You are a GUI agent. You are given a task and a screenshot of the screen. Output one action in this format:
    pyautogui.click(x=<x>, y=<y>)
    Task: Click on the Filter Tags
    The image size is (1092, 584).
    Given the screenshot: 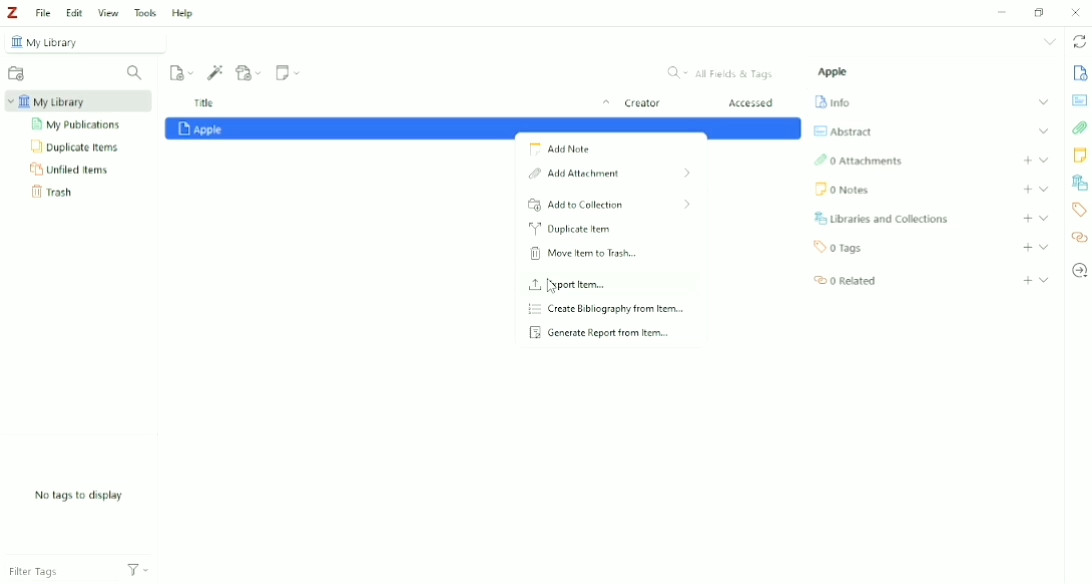 What is the action you would take?
    pyautogui.click(x=59, y=573)
    